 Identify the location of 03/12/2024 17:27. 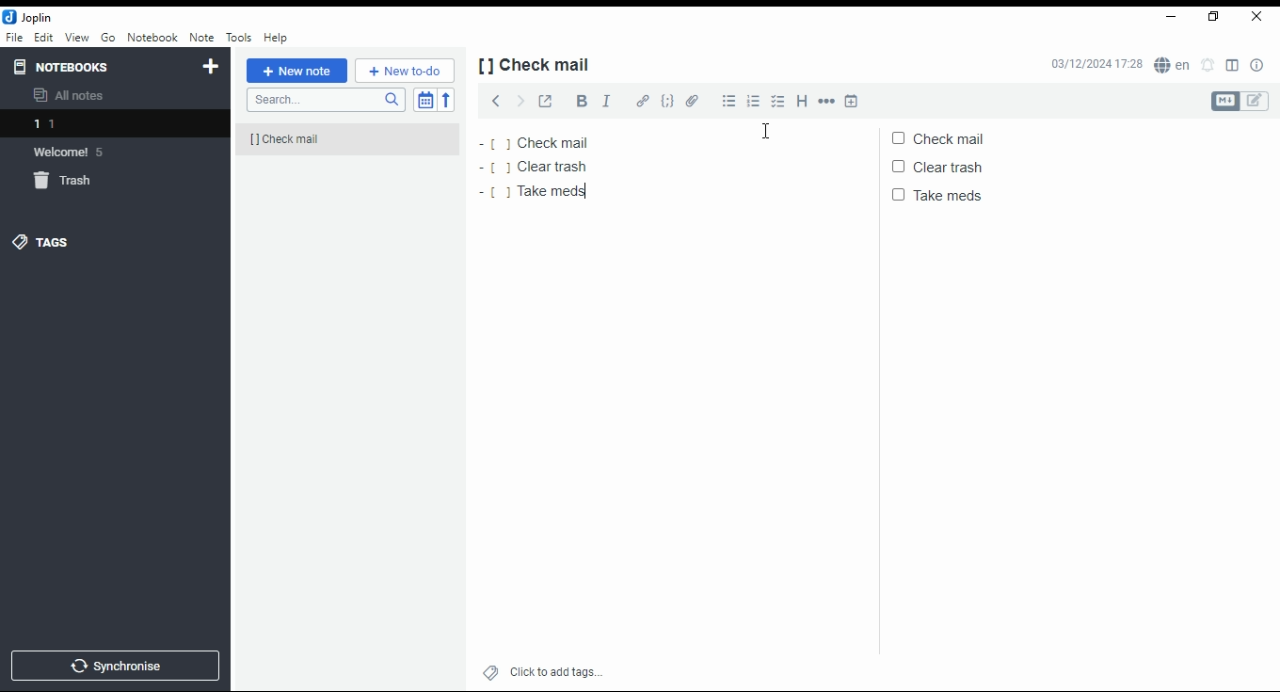
(1096, 64).